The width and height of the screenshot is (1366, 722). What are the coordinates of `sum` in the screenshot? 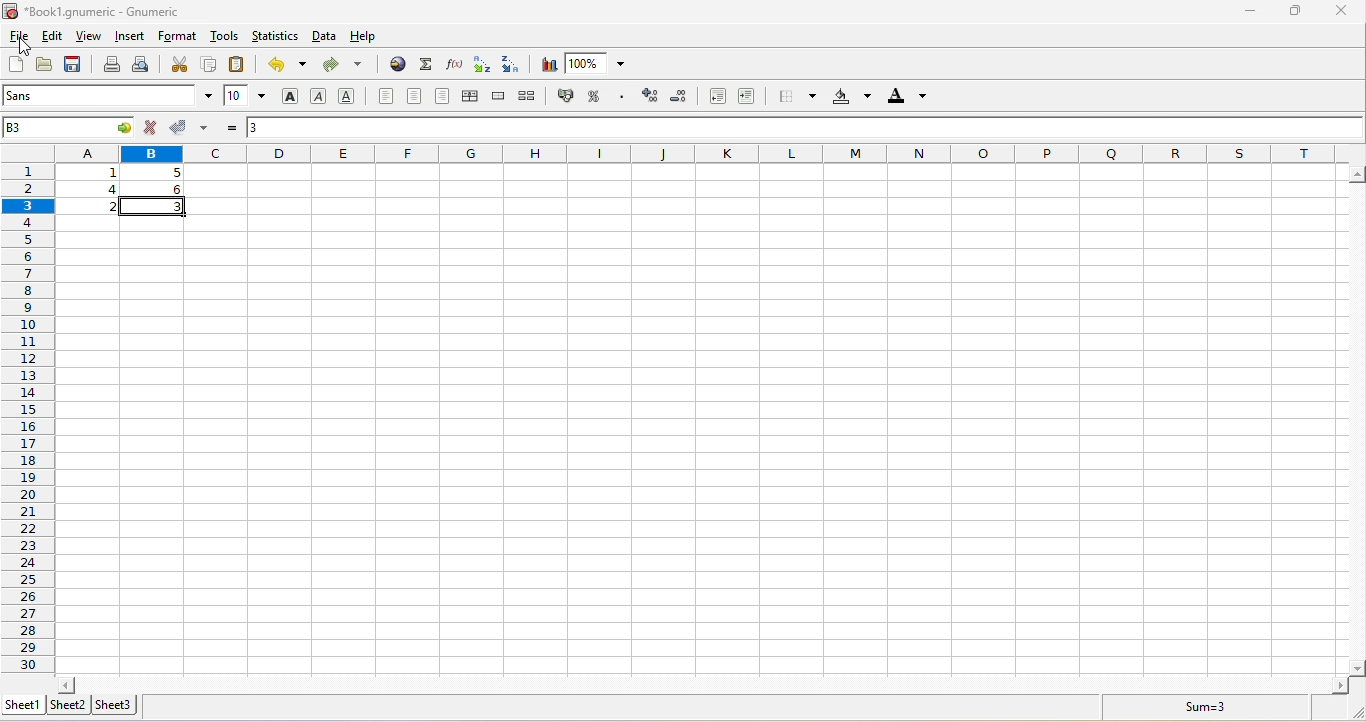 It's located at (428, 67).